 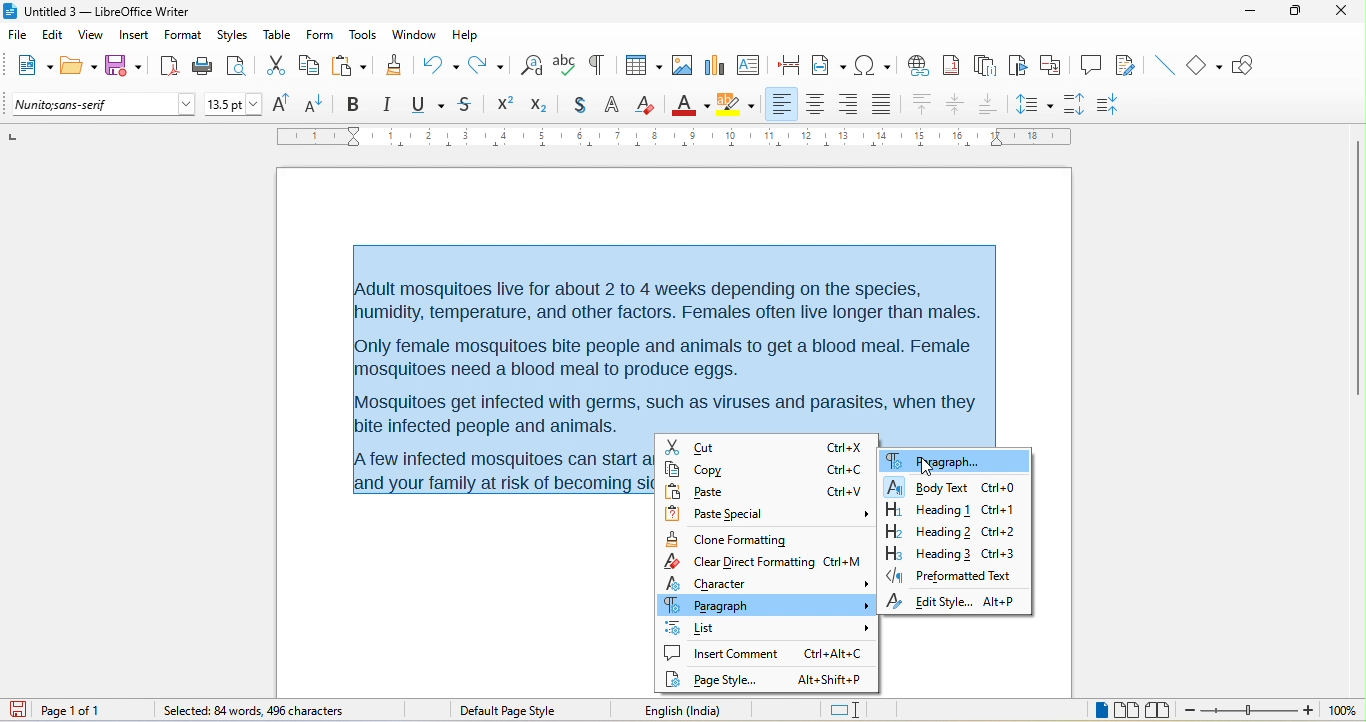 I want to click on increase paragraph spacing, so click(x=1073, y=102).